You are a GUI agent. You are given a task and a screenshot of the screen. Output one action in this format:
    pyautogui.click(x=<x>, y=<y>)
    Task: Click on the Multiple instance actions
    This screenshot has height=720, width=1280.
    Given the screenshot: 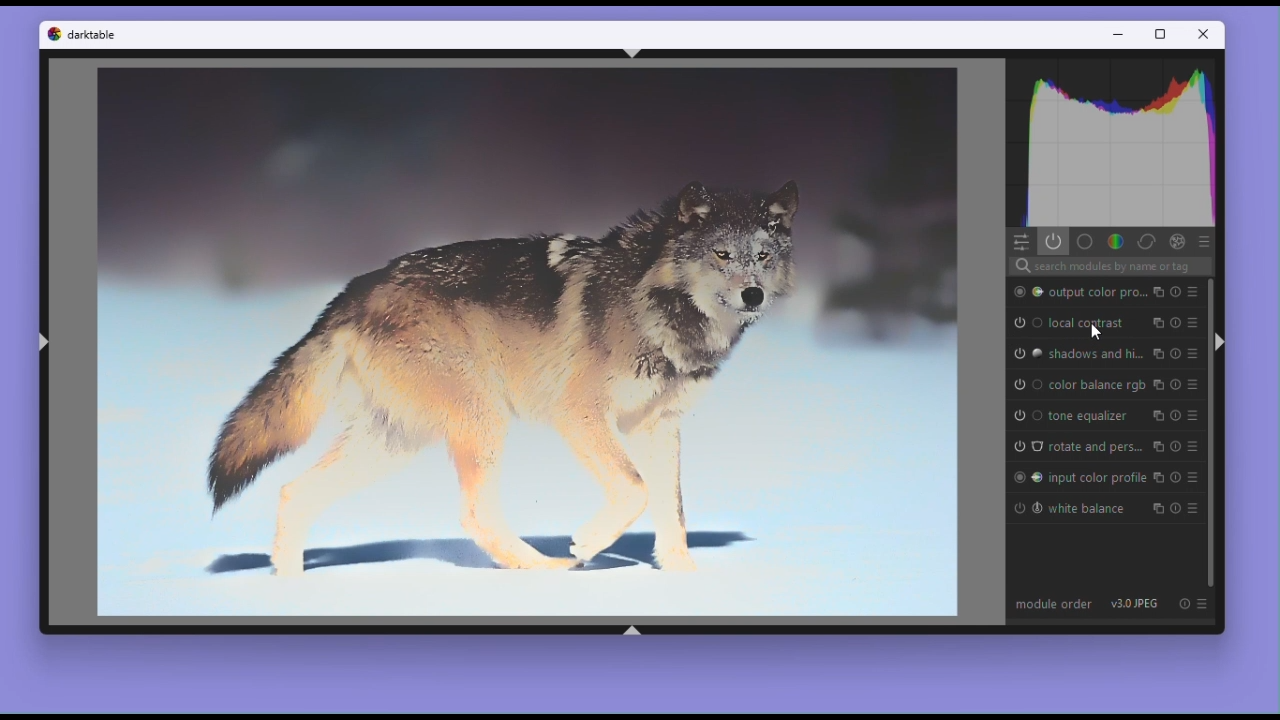 What is the action you would take?
    pyautogui.click(x=1158, y=351)
    